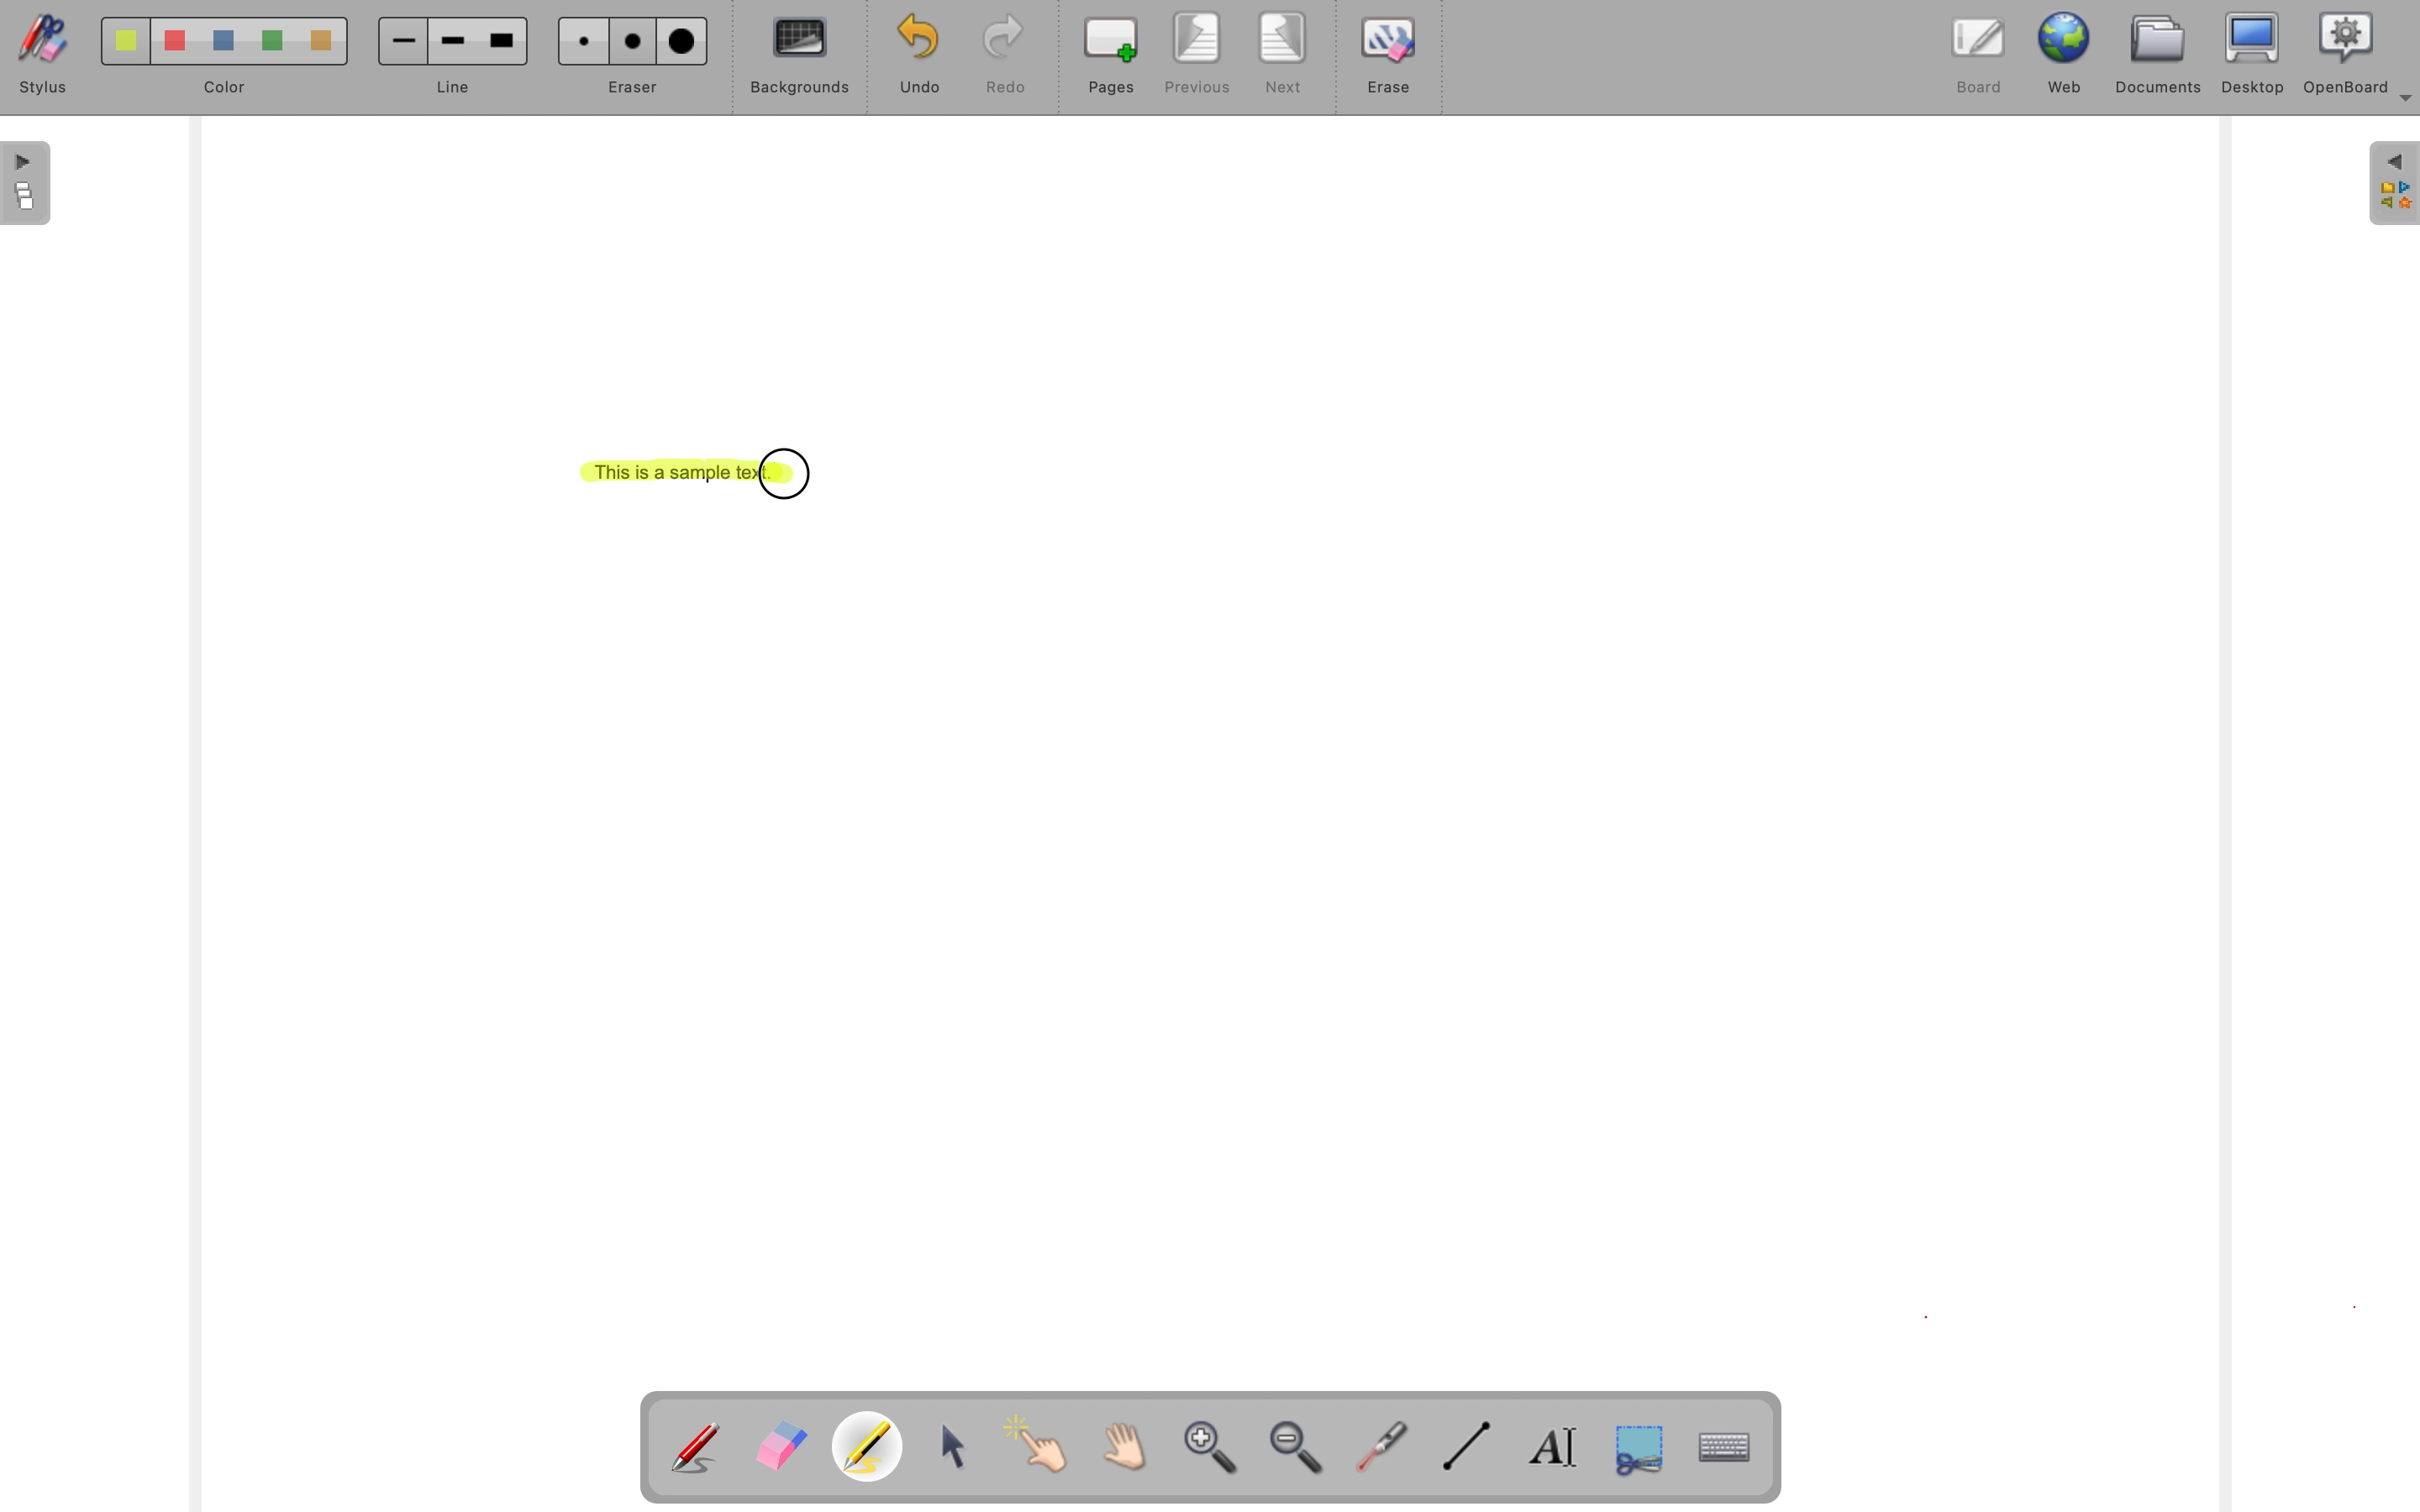 The width and height of the screenshot is (2420, 1512). What do you see at coordinates (784, 471) in the screenshot?
I see `cursor` at bounding box center [784, 471].